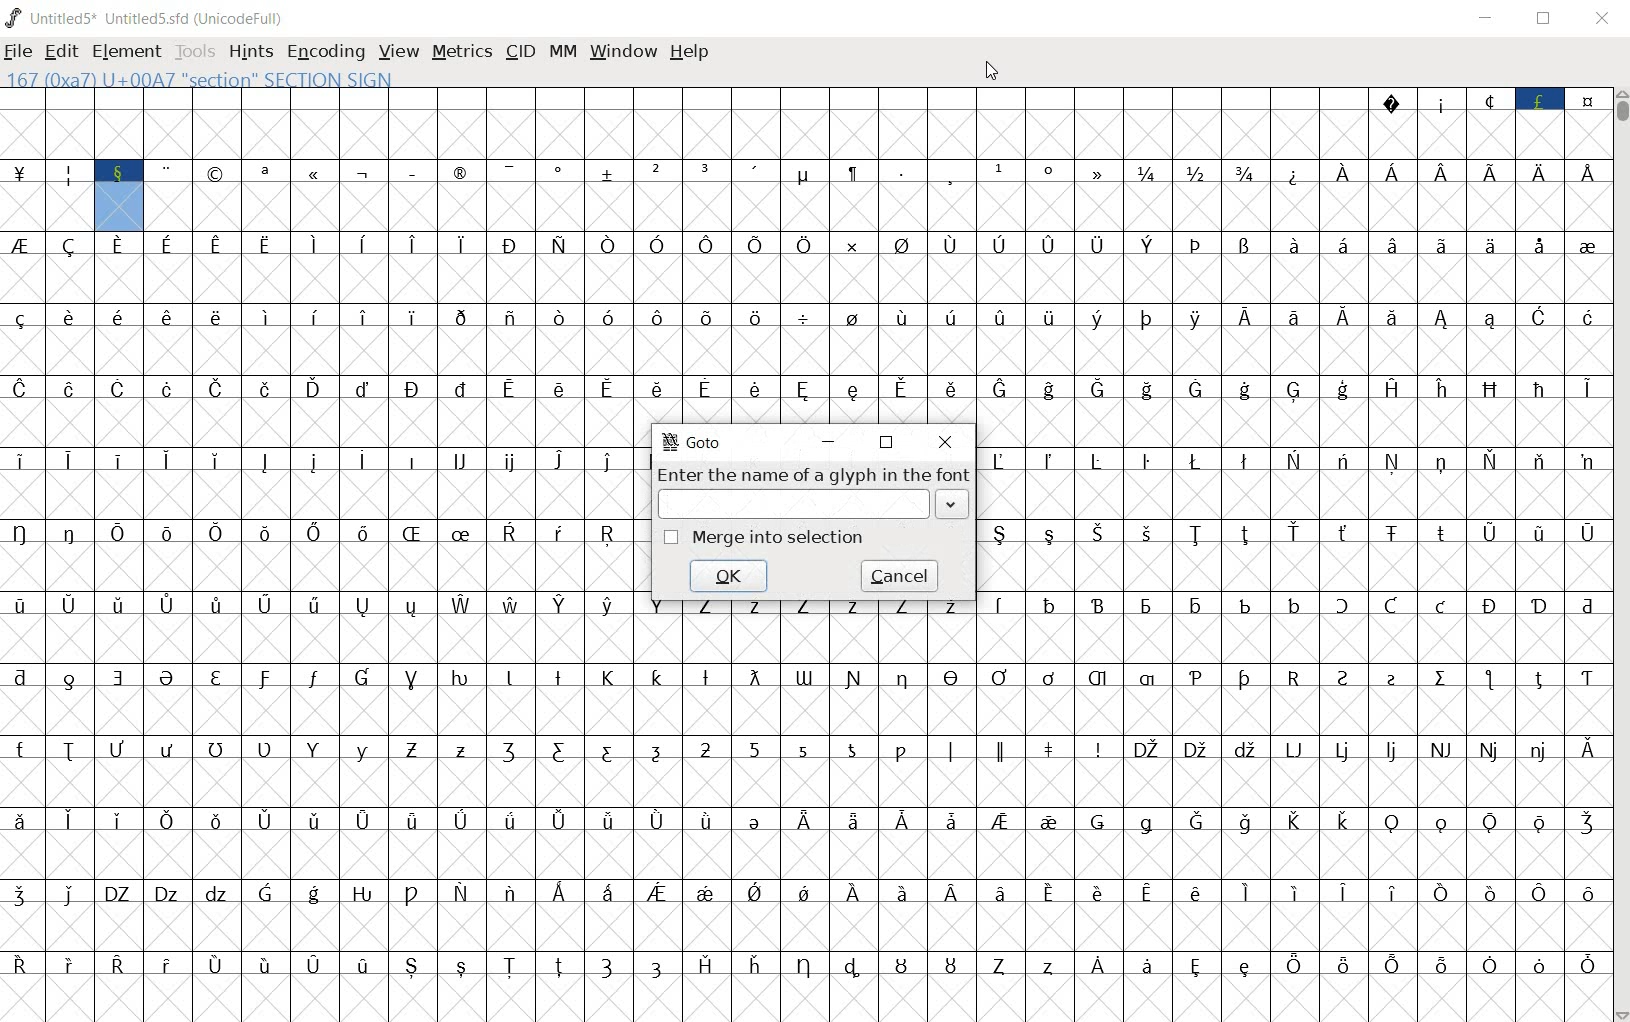 The height and width of the screenshot is (1022, 1630). What do you see at coordinates (1601, 20) in the screenshot?
I see `close` at bounding box center [1601, 20].